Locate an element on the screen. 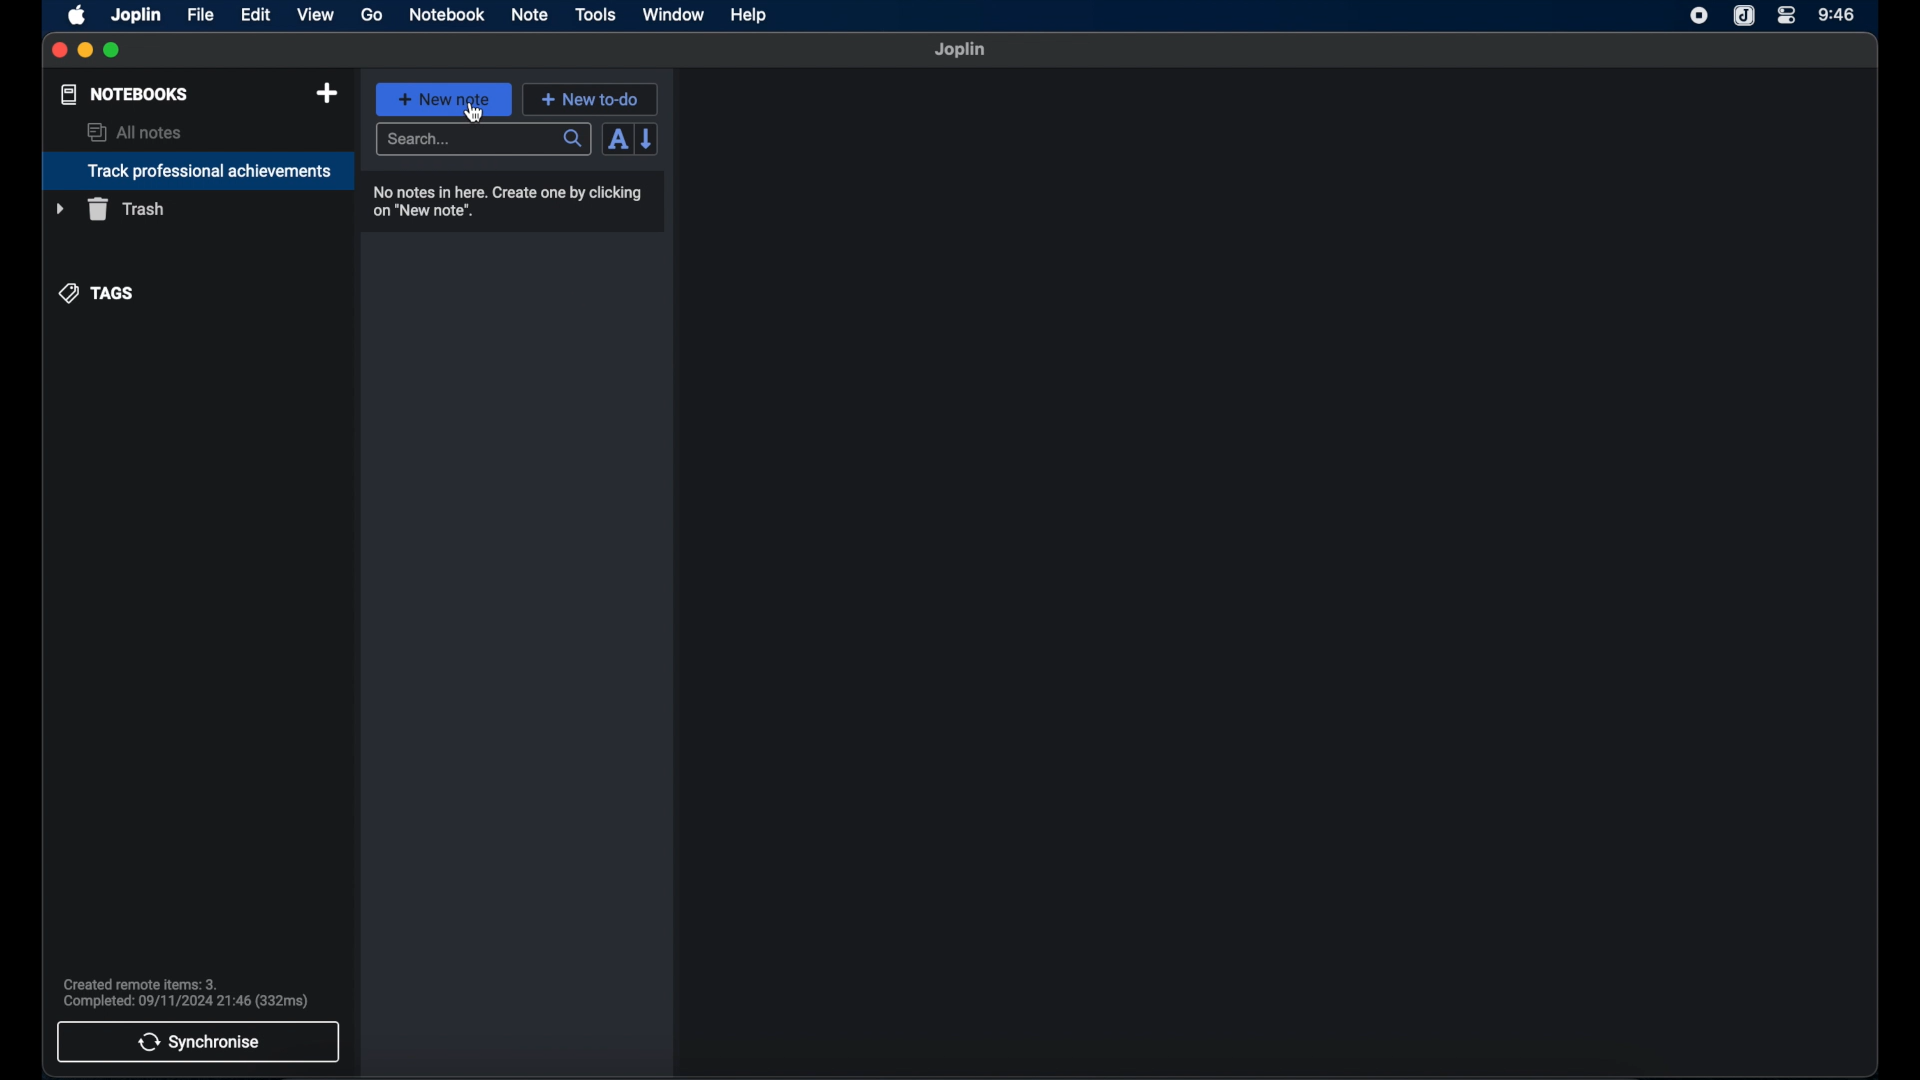  joplin is located at coordinates (961, 50).